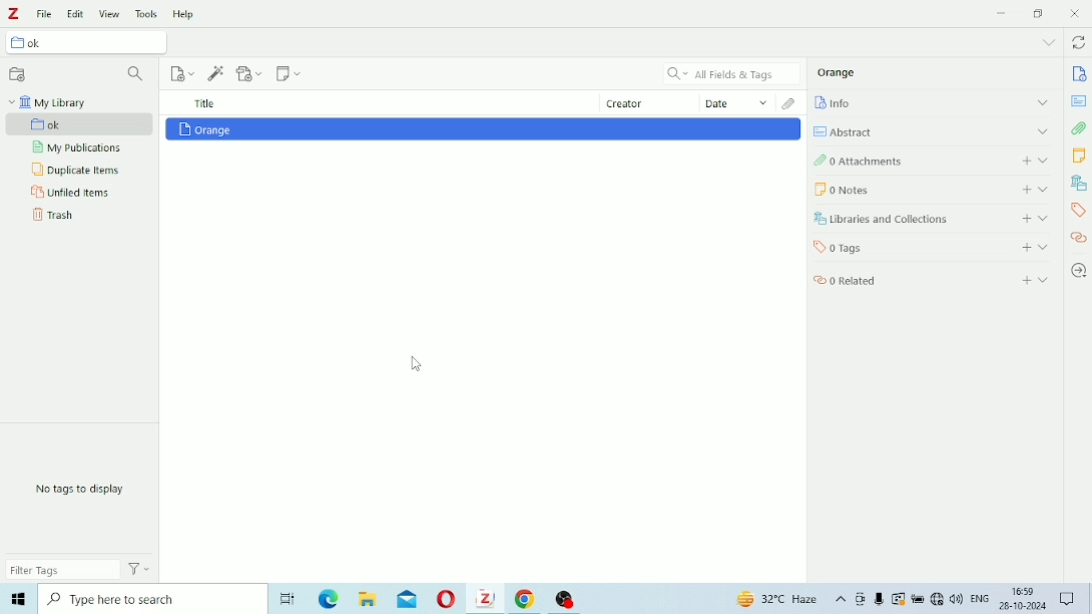 The width and height of the screenshot is (1092, 614). What do you see at coordinates (957, 599) in the screenshot?
I see `Speakers` at bounding box center [957, 599].